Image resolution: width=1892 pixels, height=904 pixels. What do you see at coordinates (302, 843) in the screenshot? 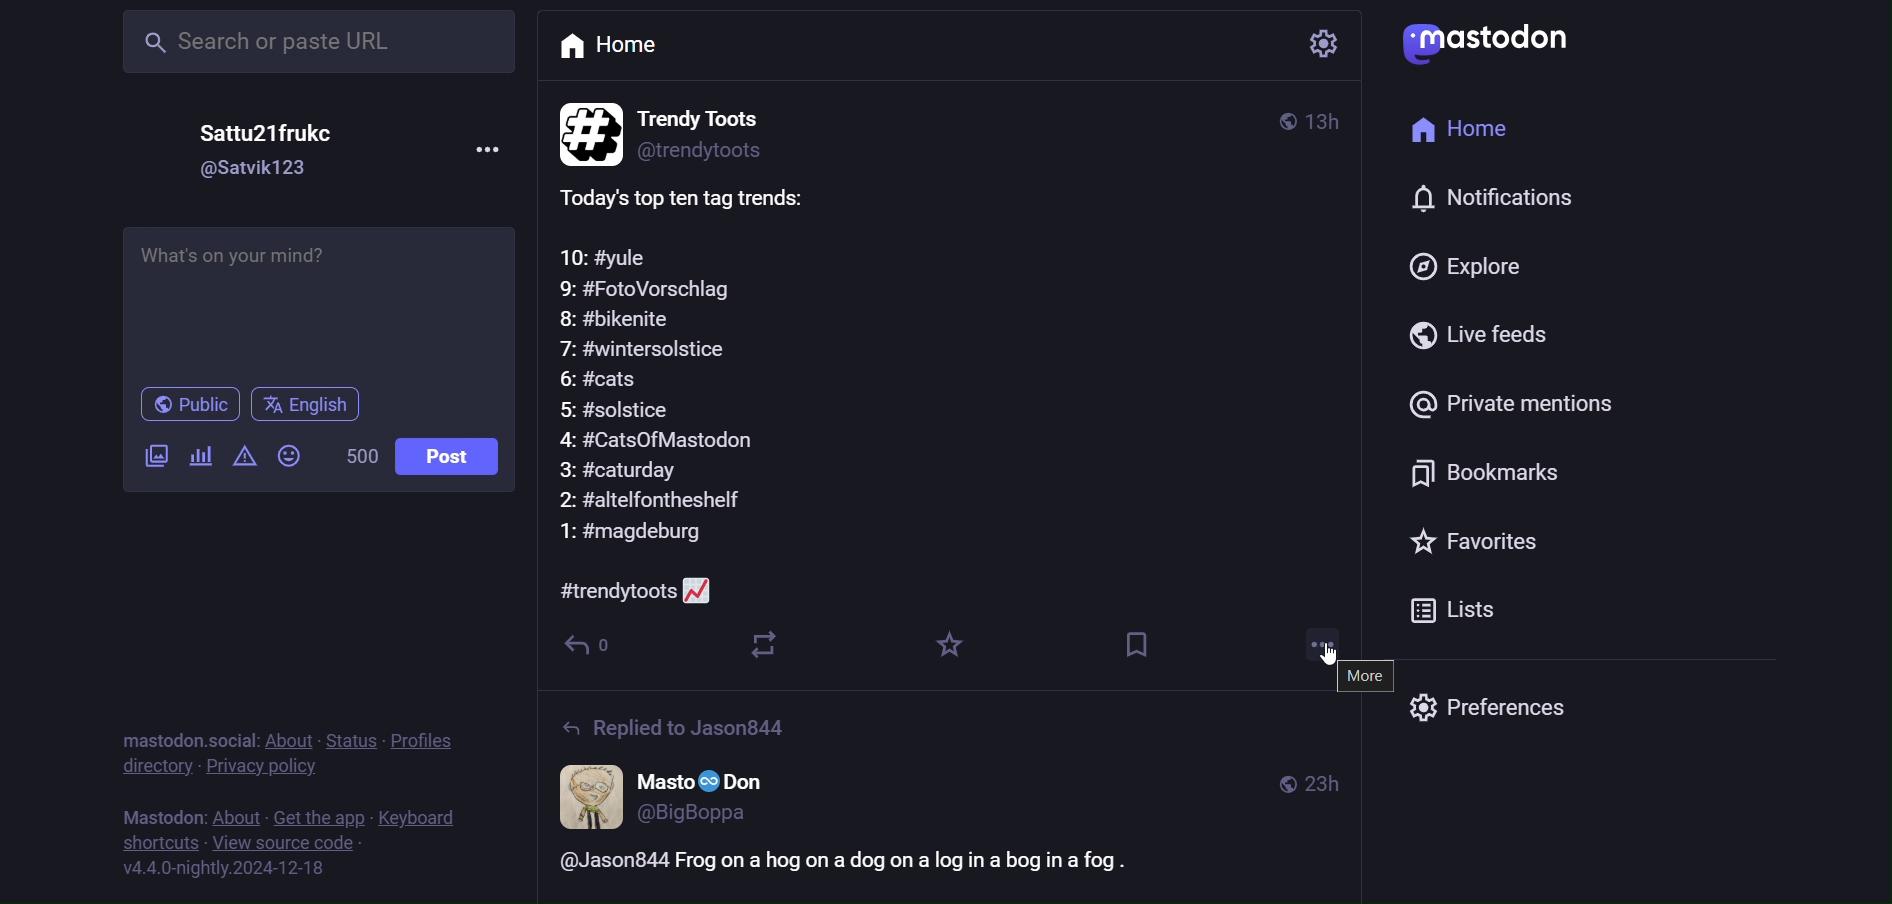
I see `view source code` at bounding box center [302, 843].